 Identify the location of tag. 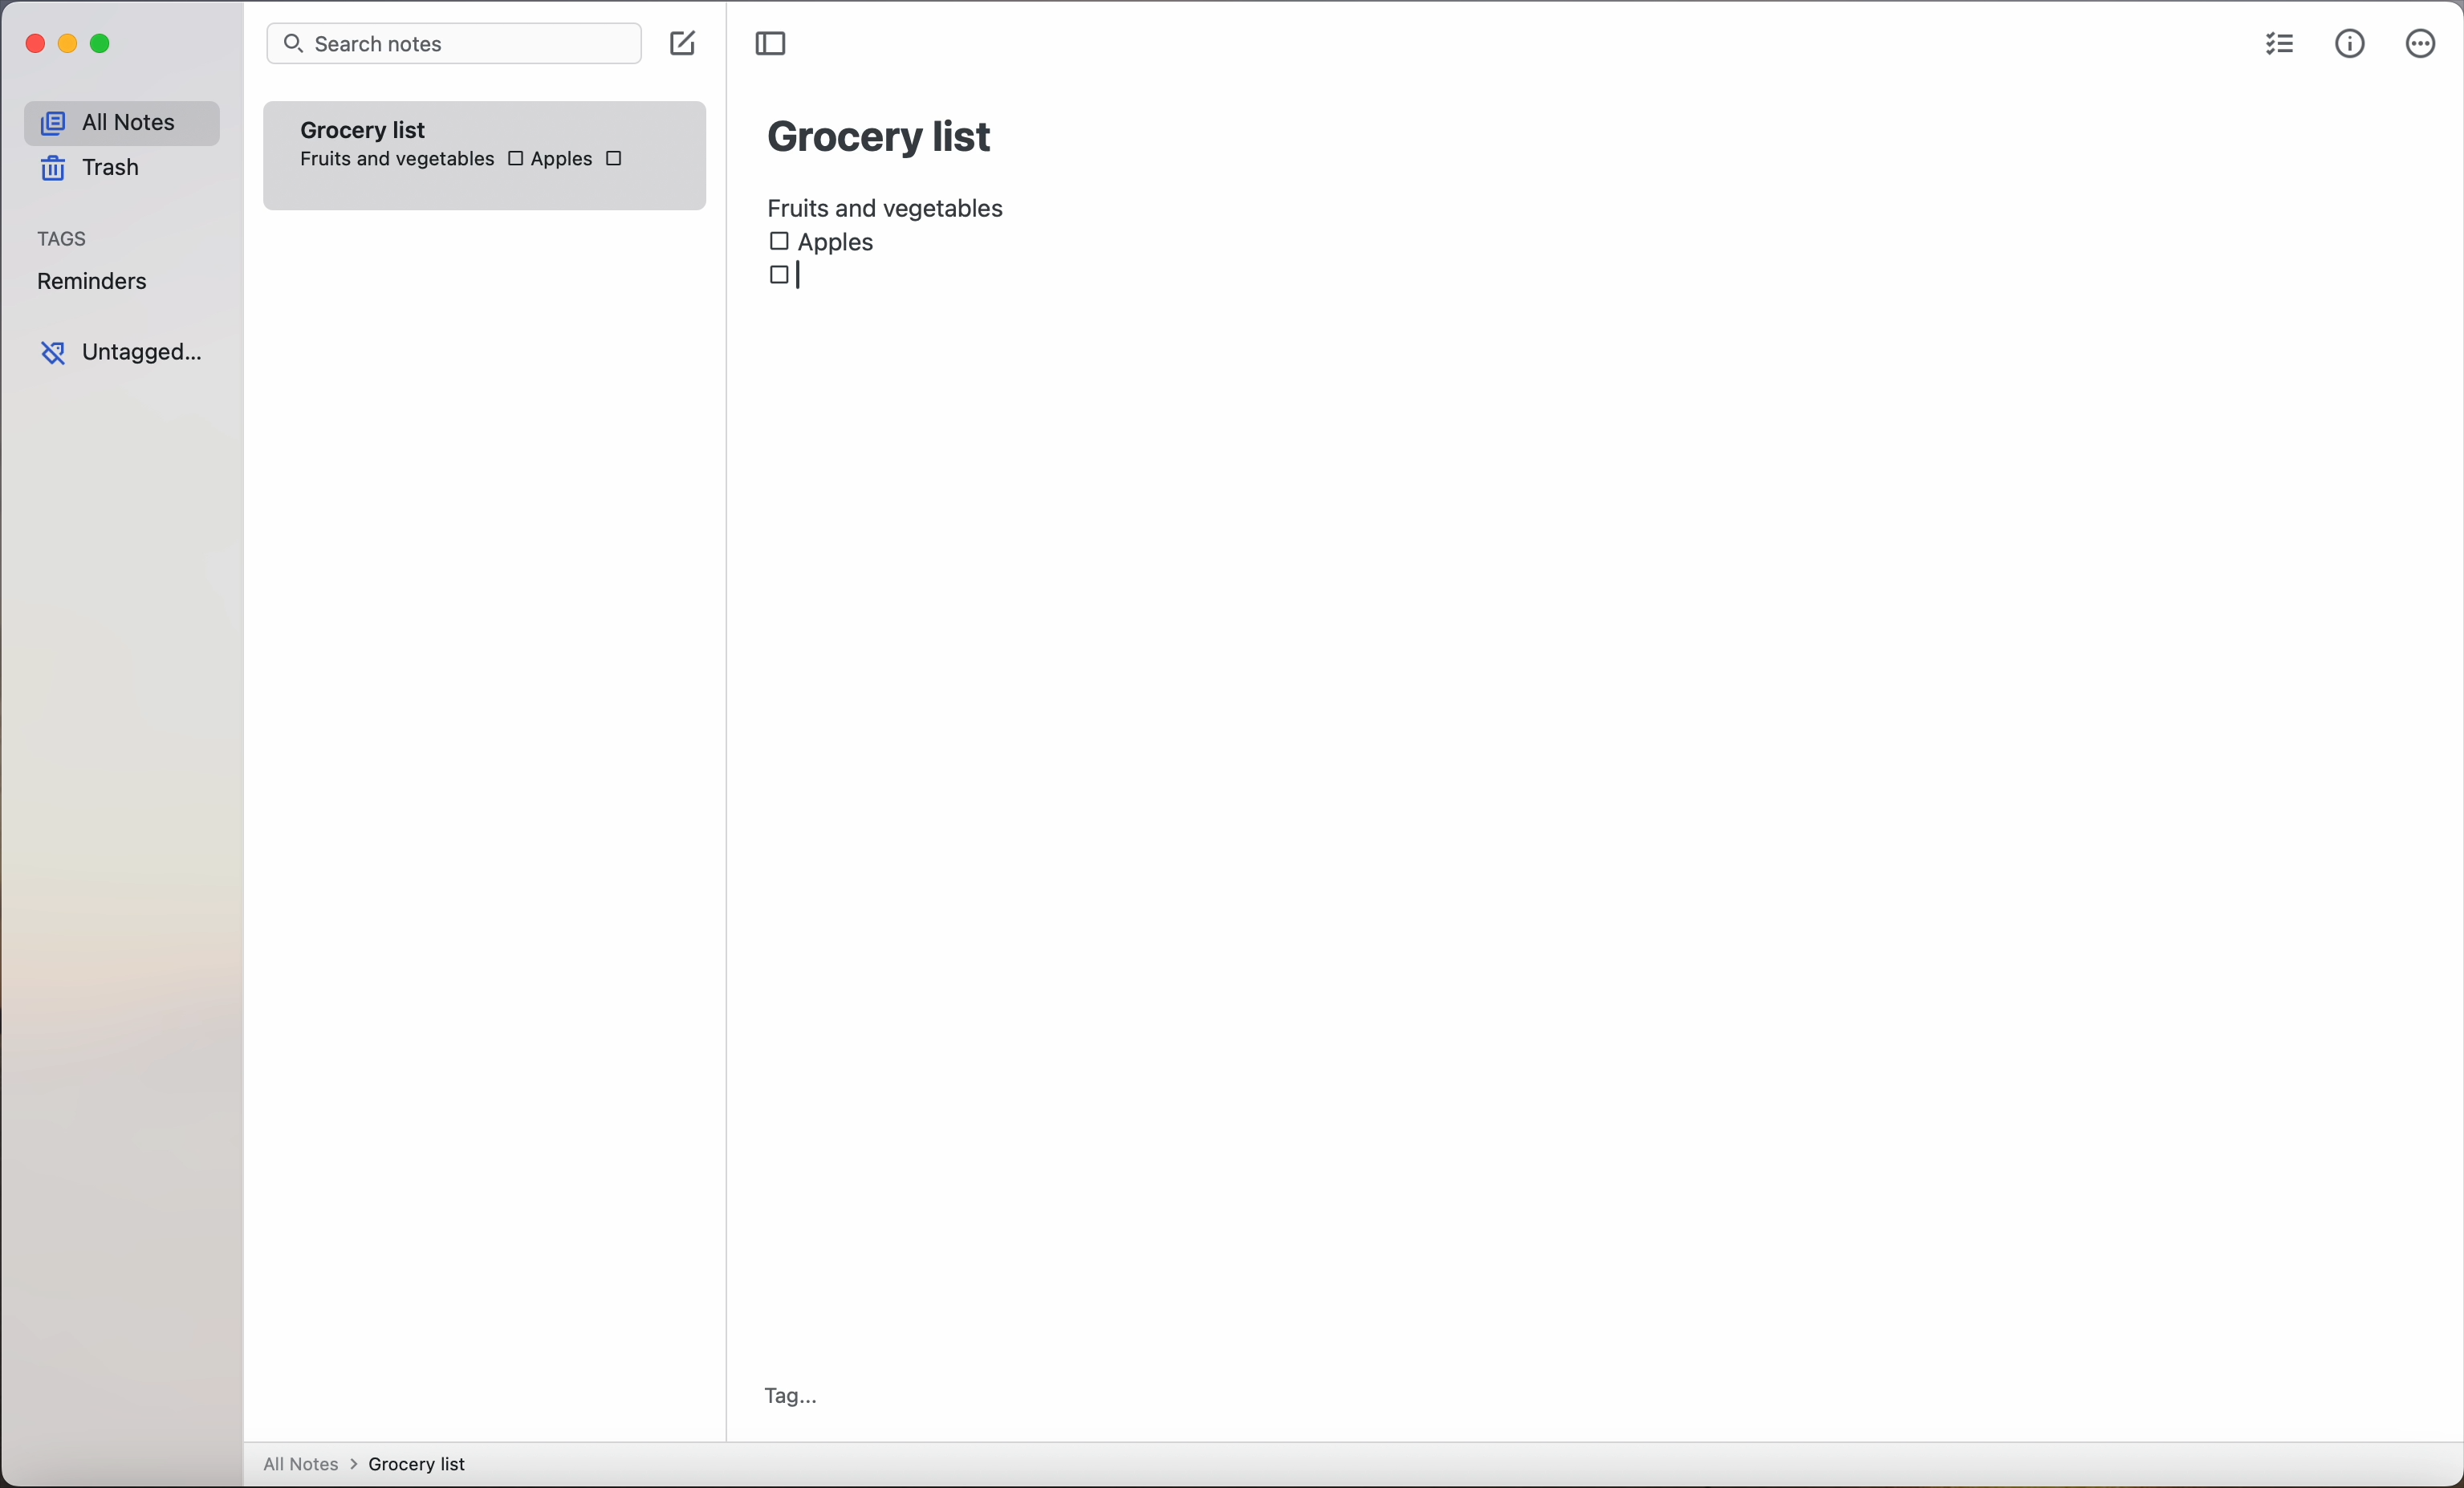
(791, 1396).